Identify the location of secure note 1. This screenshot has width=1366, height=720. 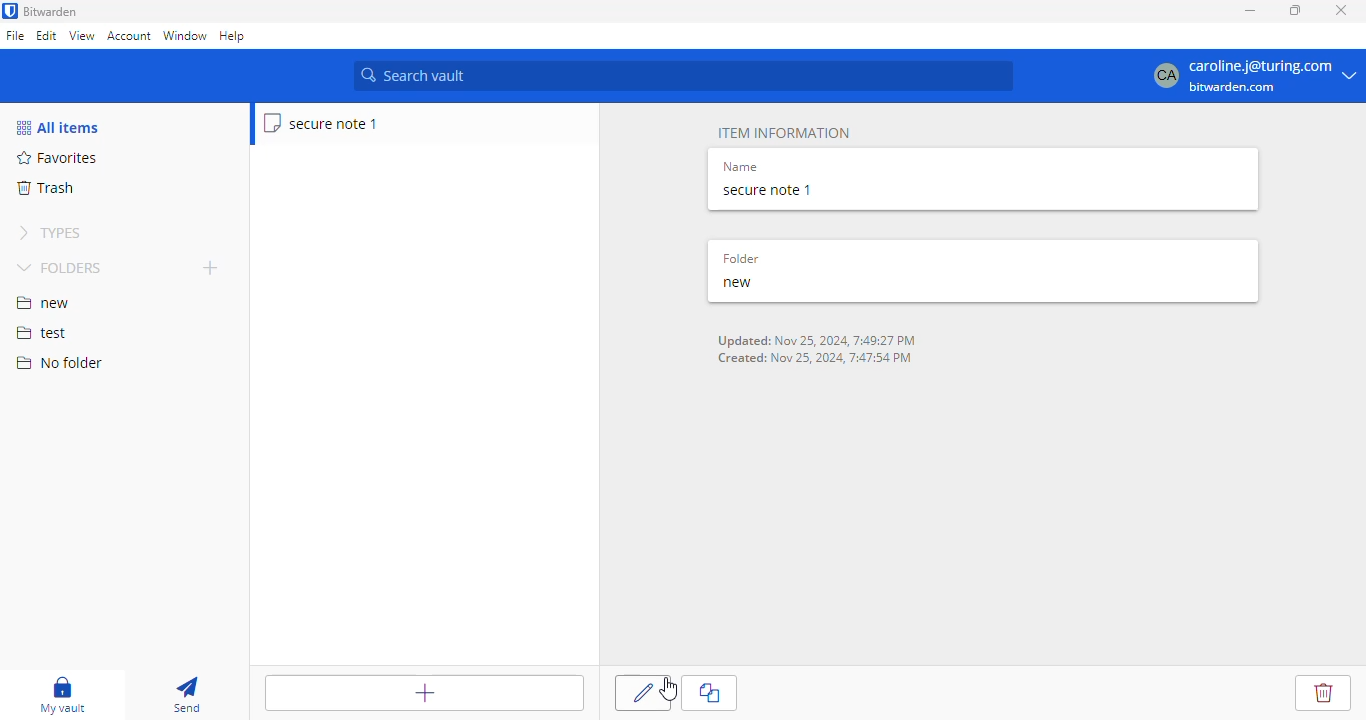
(770, 191).